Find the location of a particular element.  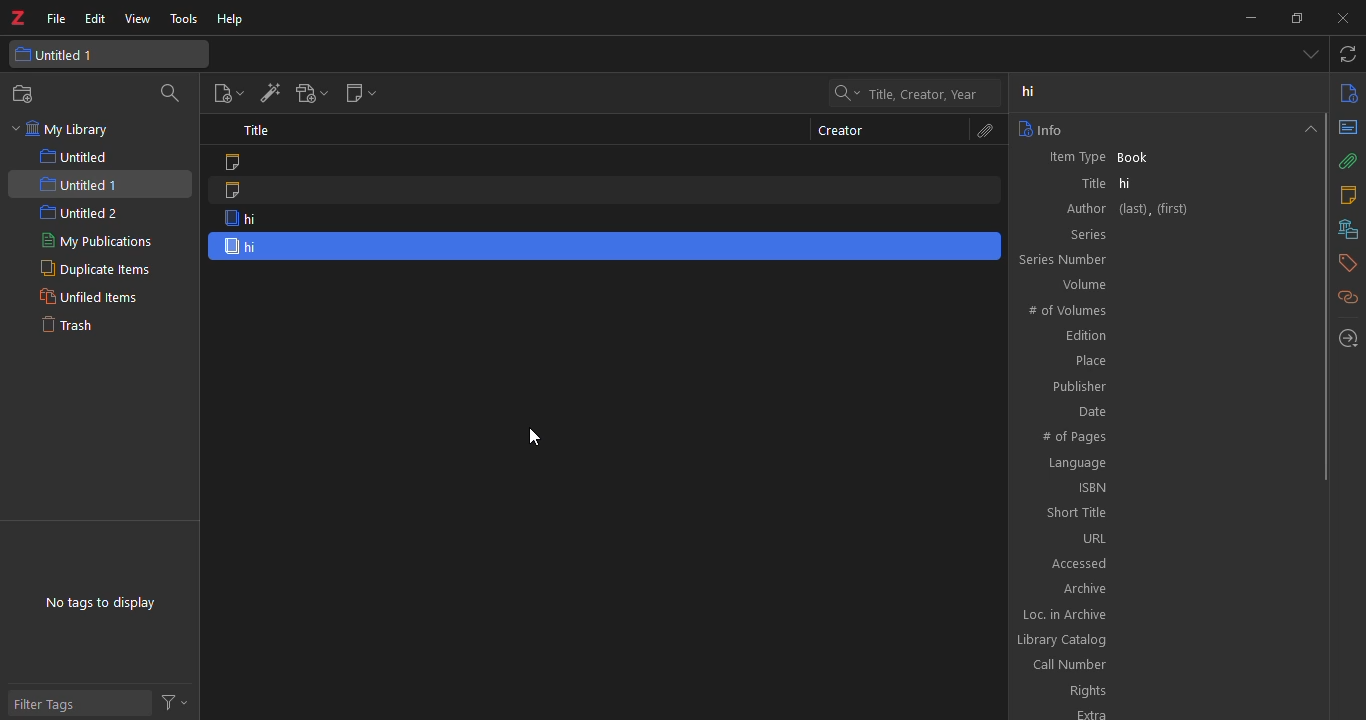

date  is located at coordinates (1089, 411).